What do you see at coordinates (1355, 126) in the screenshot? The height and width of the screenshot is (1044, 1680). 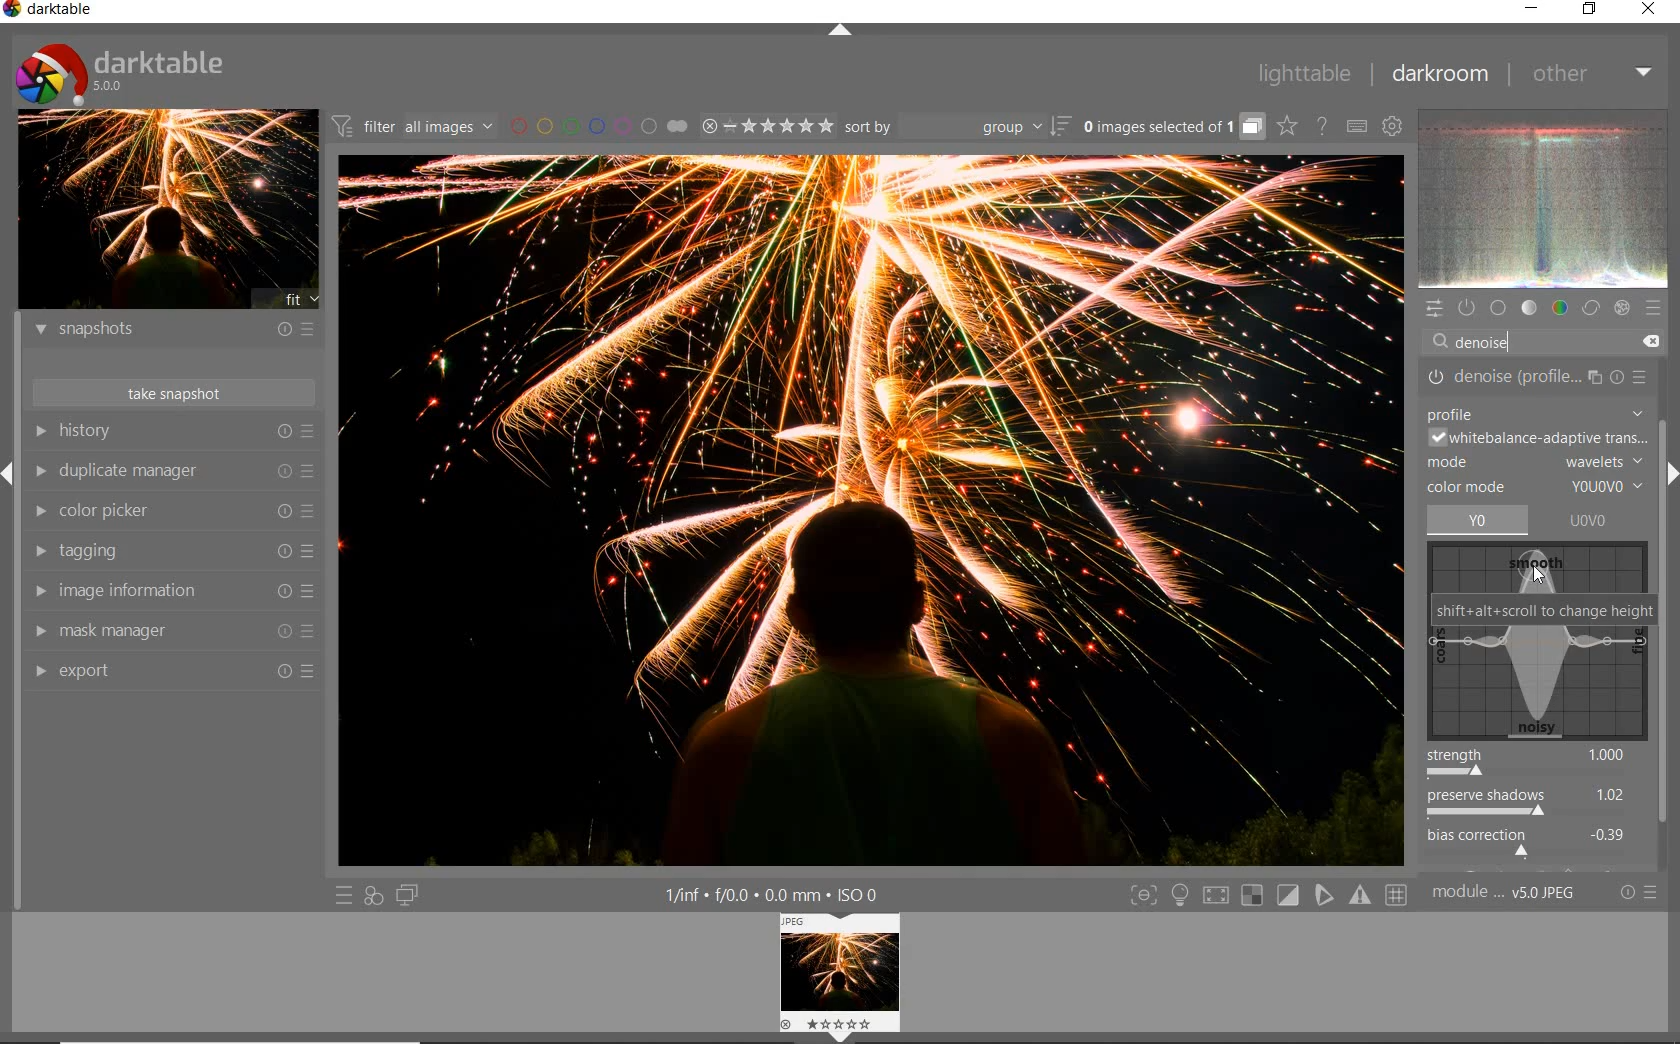 I see `set keyboard shortcuts` at bounding box center [1355, 126].